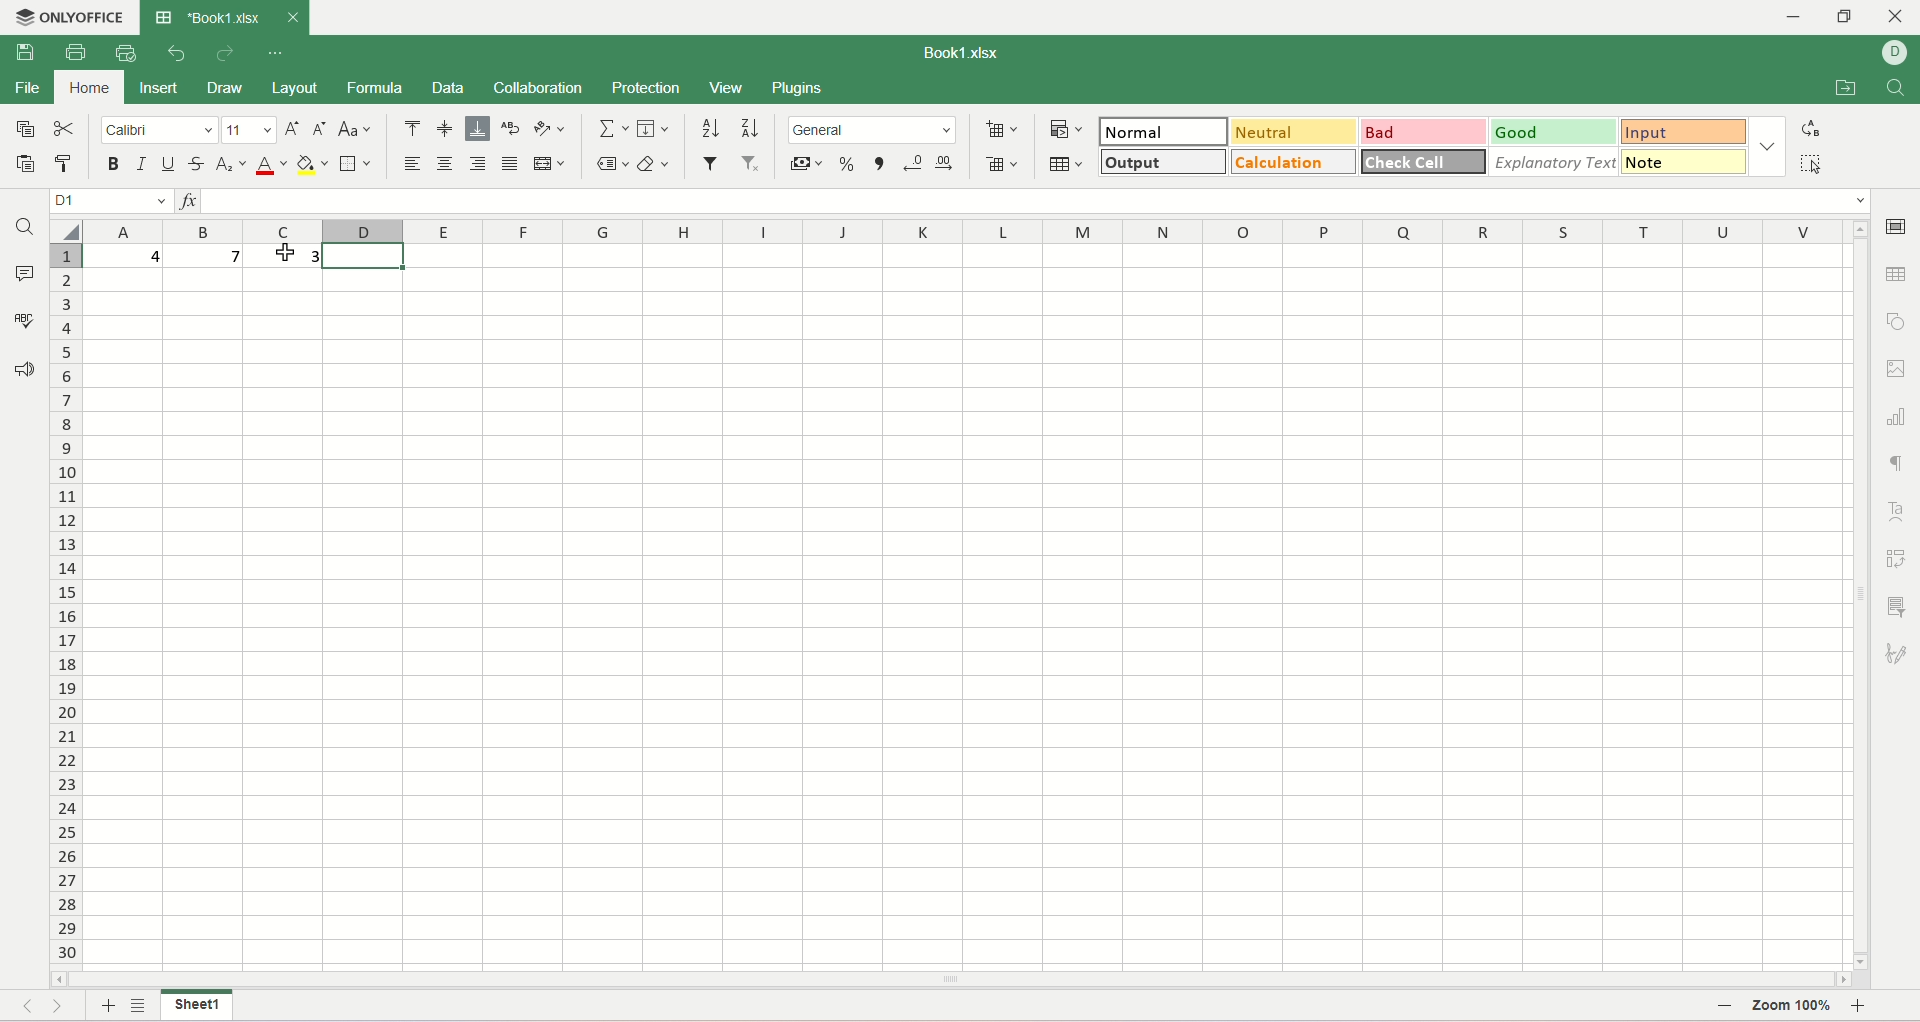 The image size is (1920, 1022). What do you see at coordinates (549, 129) in the screenshot?
I see `orientation` at bounding box center [549, 129].